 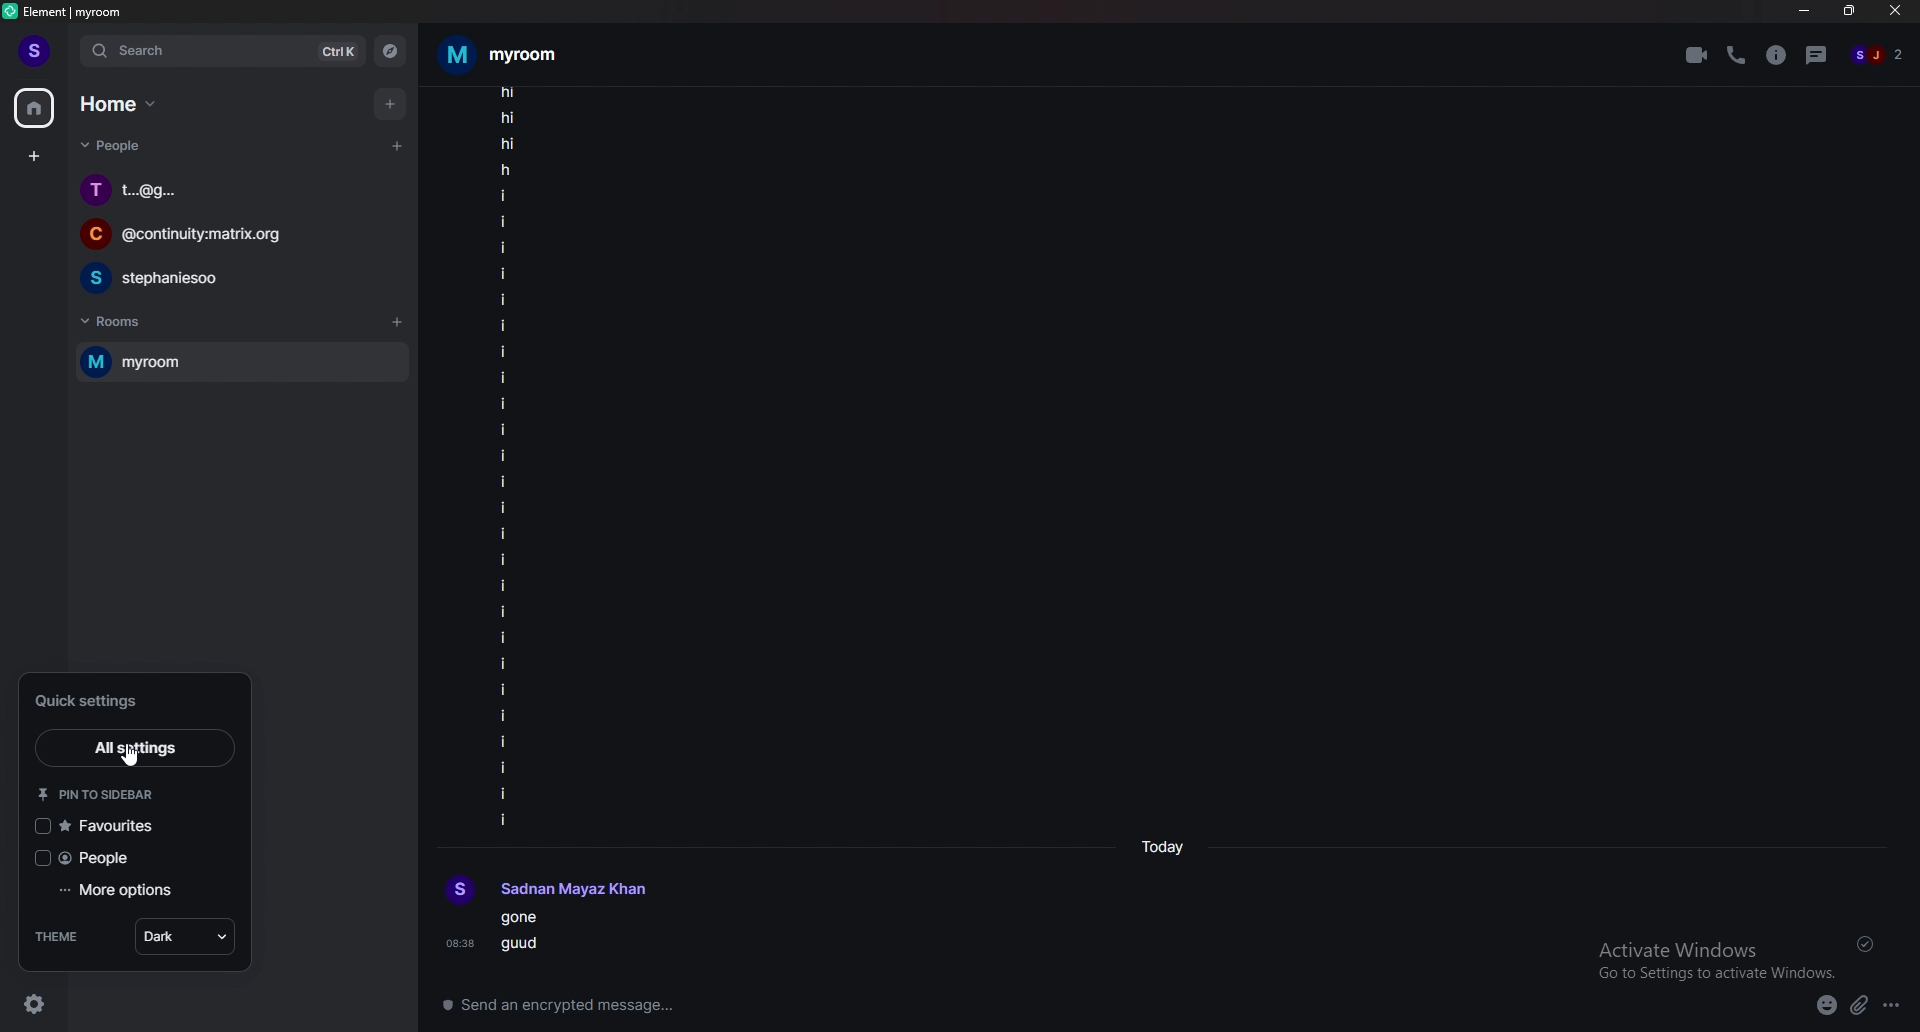 What do you see at coordinates (1817, 55) in the screenshot?
I see `thread` at bounding box center [1817, 55].